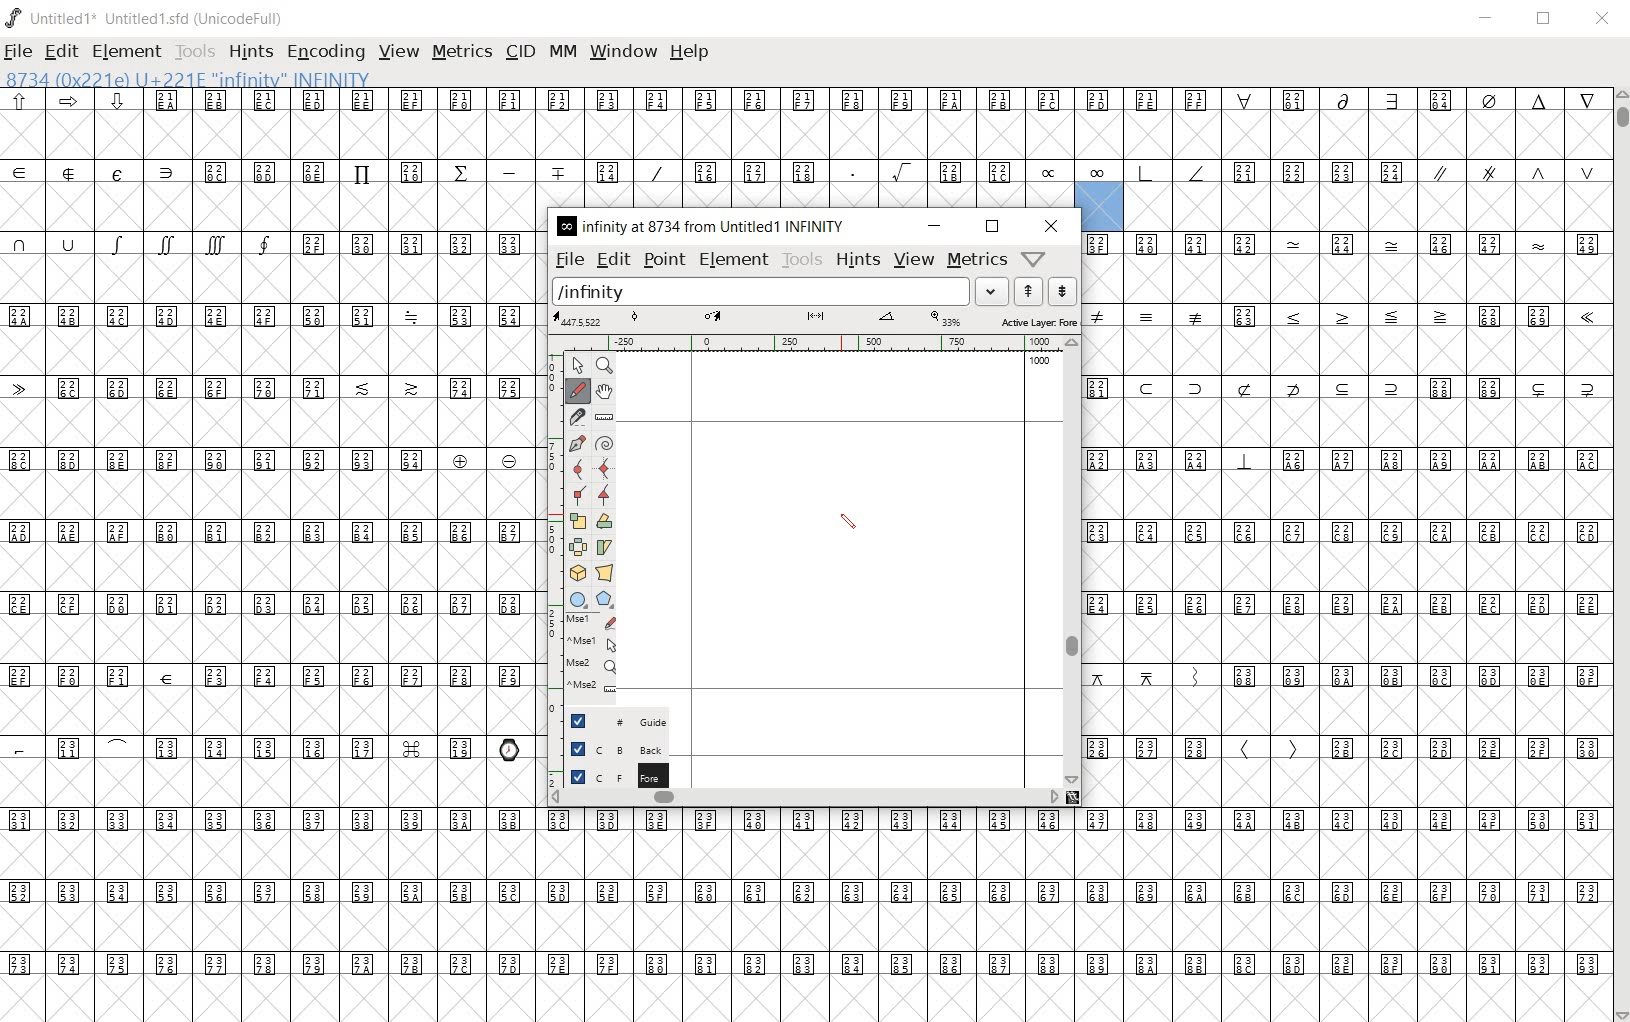 The width and height of the screenshot is (1630, 1022). Describe the element at coordinates (412, 243) in the screenshot. I see `Unicode code points` at that location.